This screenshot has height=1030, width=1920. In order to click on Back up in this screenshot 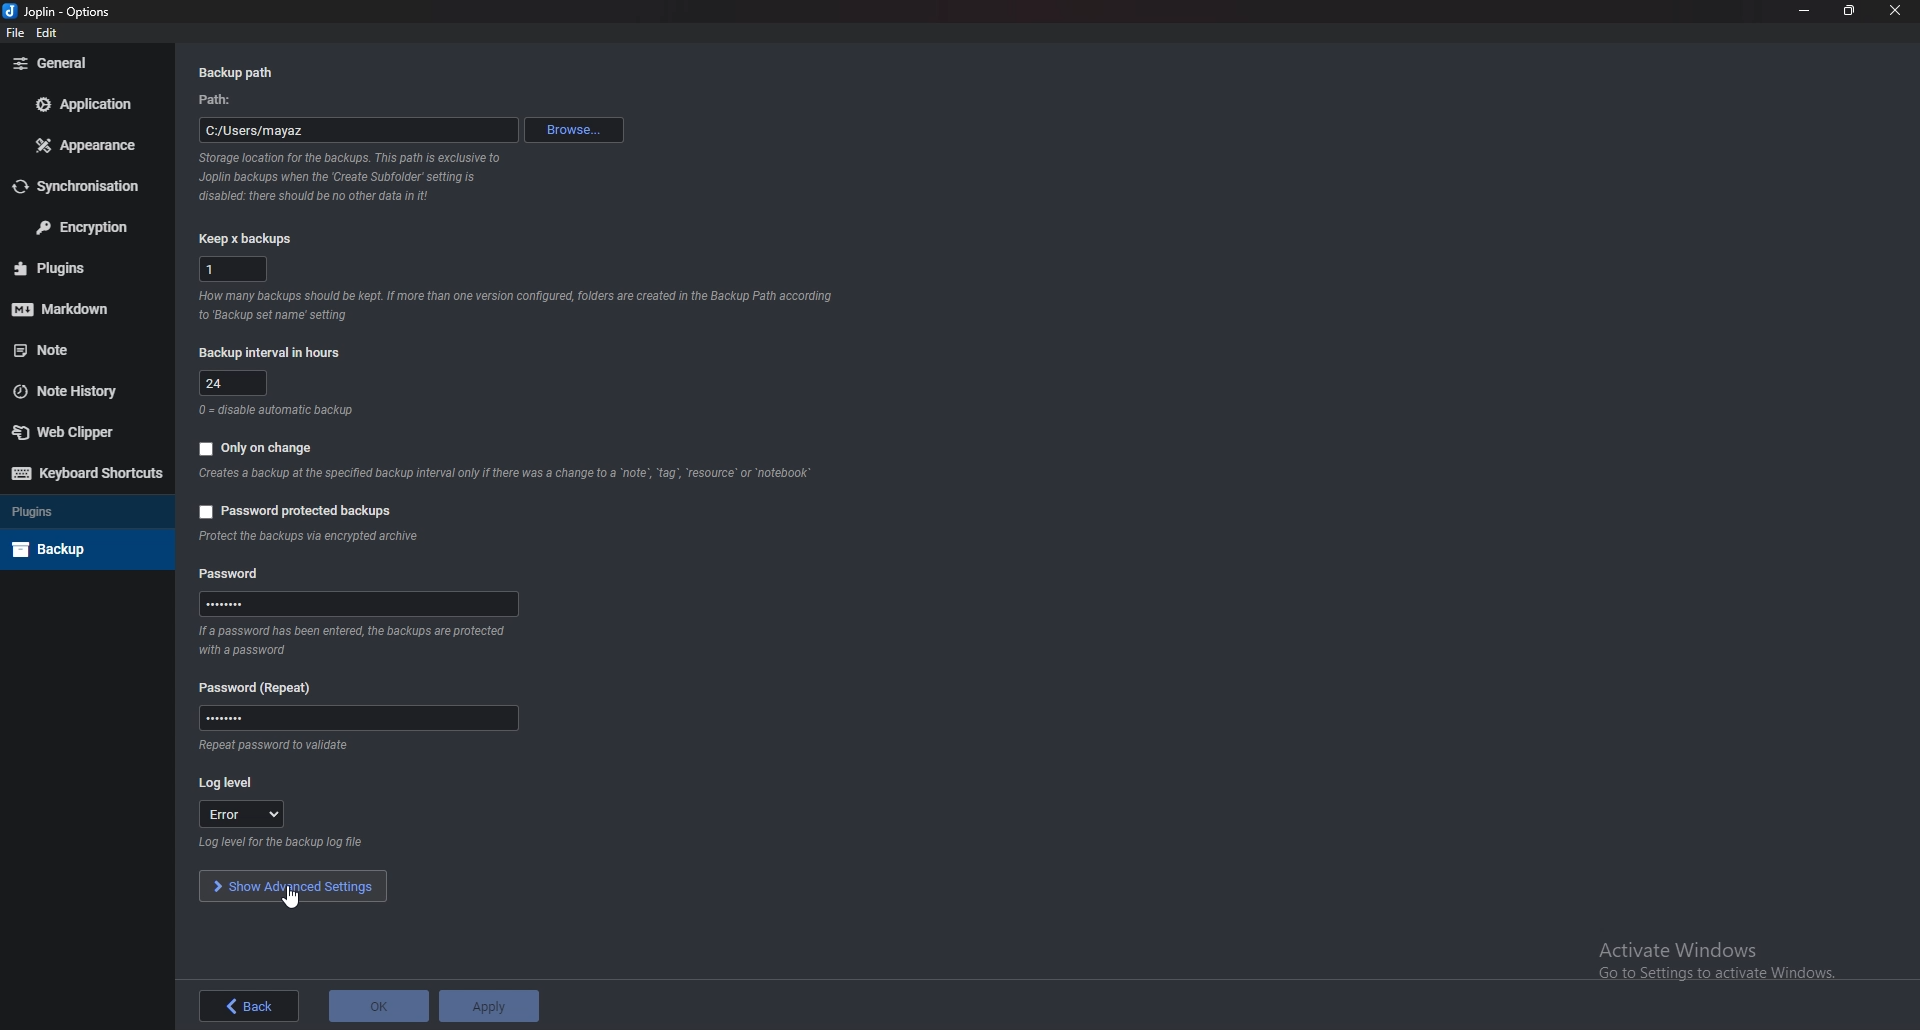, I will do `click(81, 549)`.